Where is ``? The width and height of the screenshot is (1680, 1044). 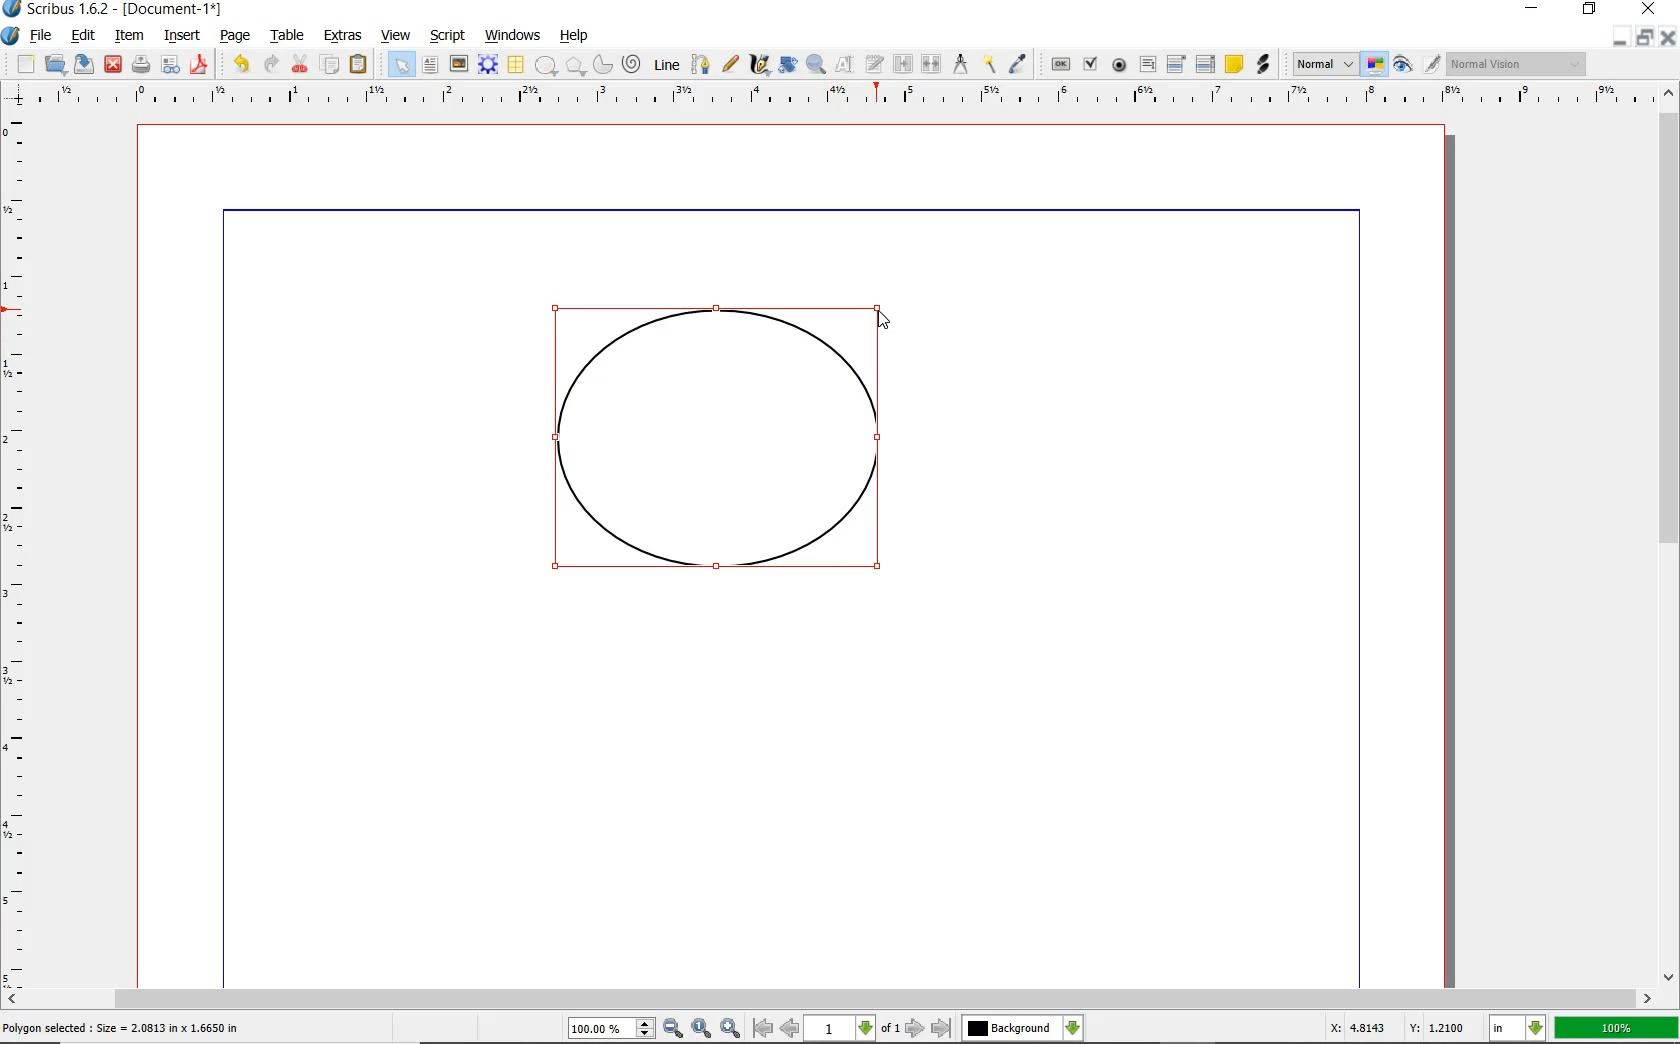
 is located at coordinates (1010, 1028).